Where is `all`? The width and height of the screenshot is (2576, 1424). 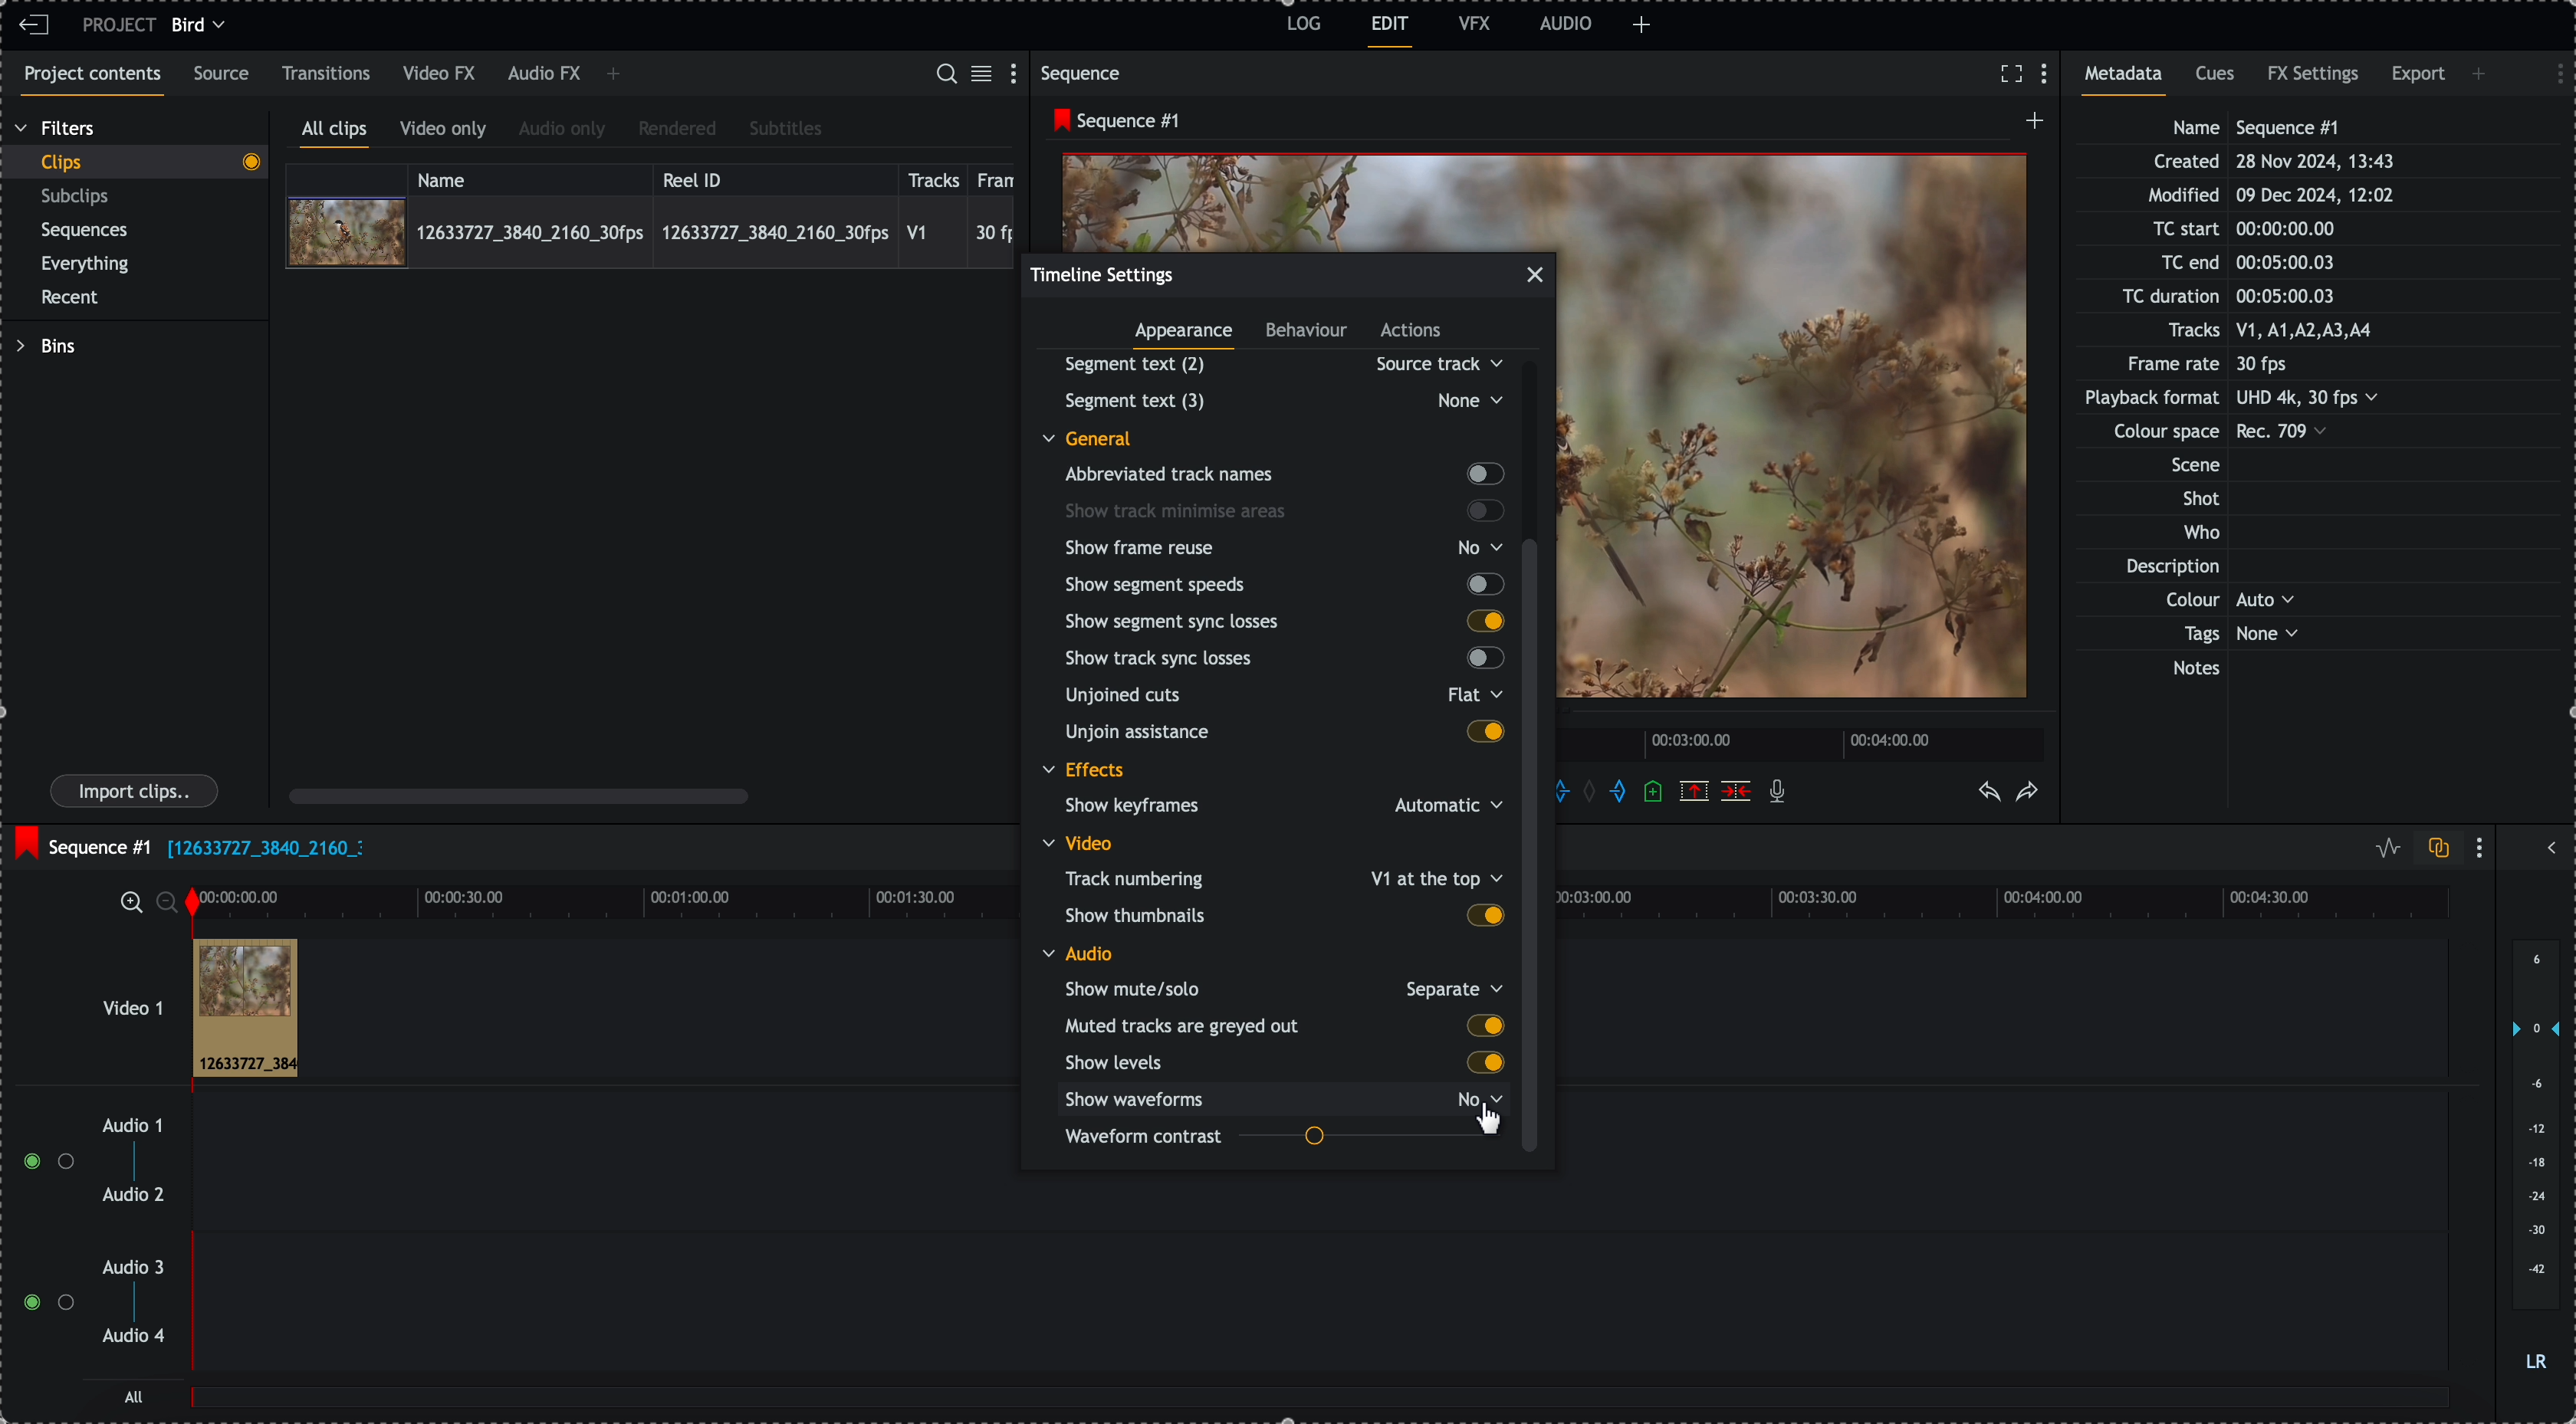
all is located at coordinates (135, 1396).